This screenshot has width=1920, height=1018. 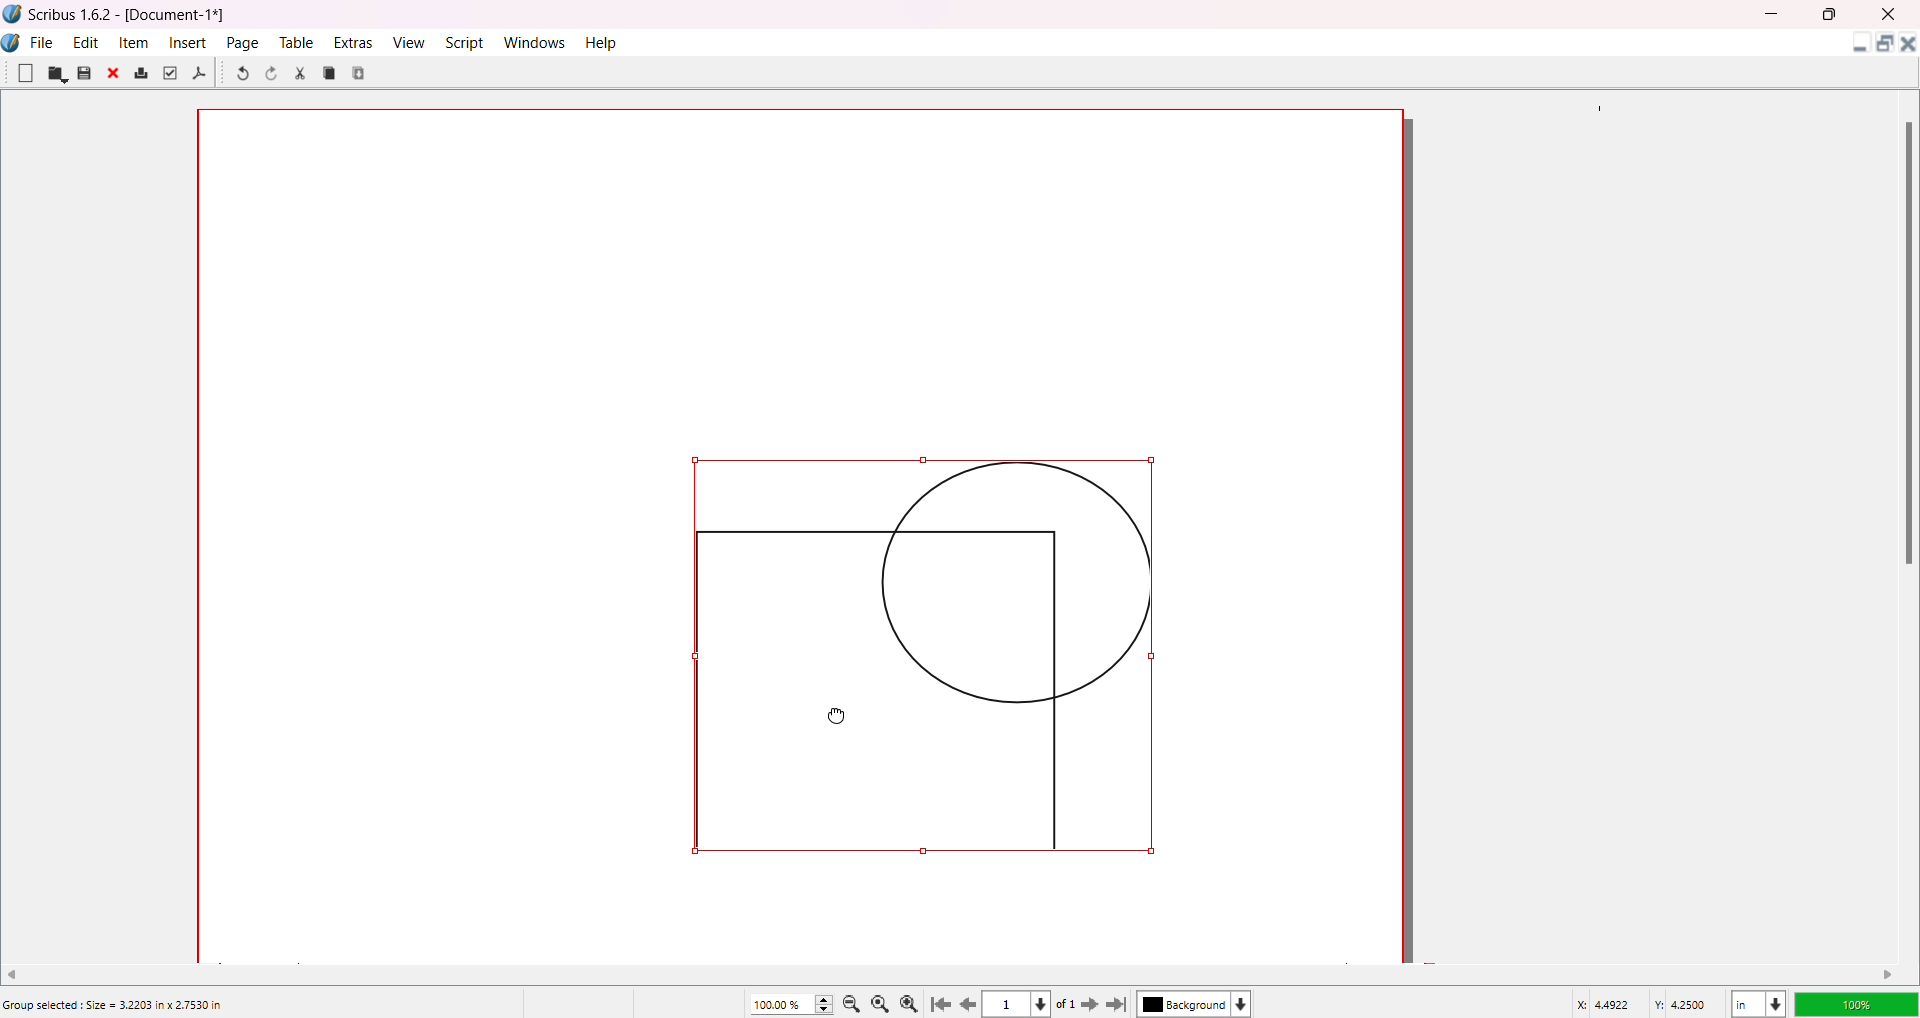 What do you see at coordinates (1199, 1004) in the screenshot?
I see `Background color` at bounding box center [1199, 1004].